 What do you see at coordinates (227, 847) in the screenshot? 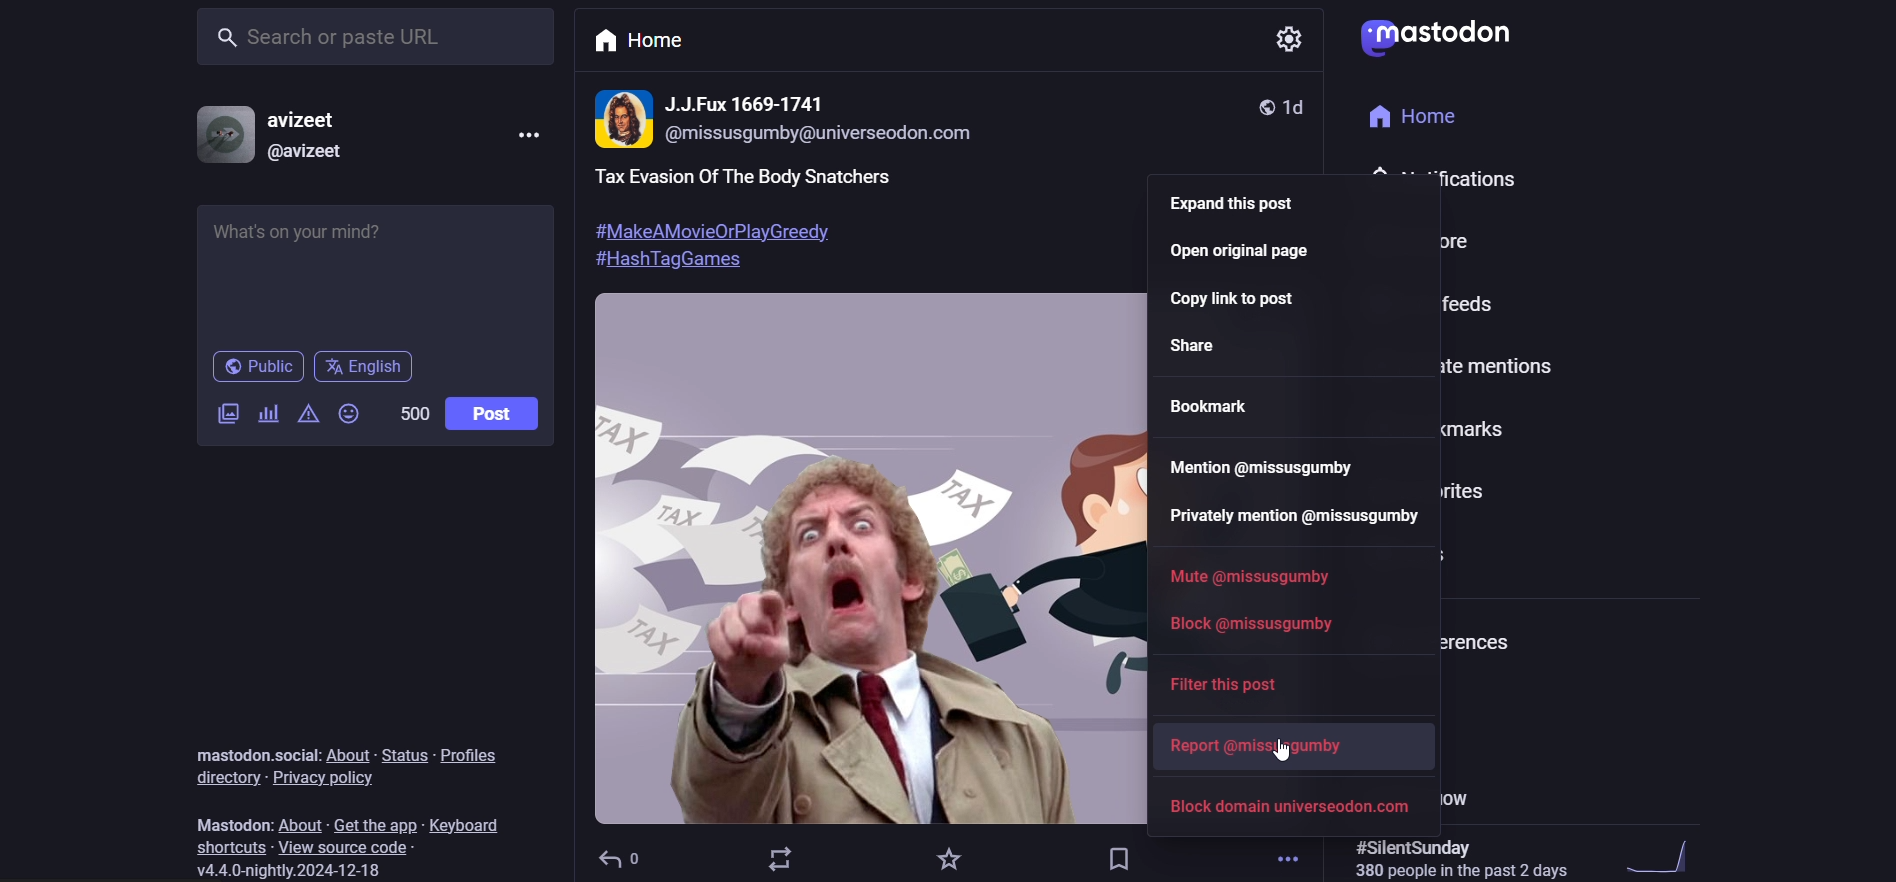
I see `shortcut` at bounding box center [227, 847].